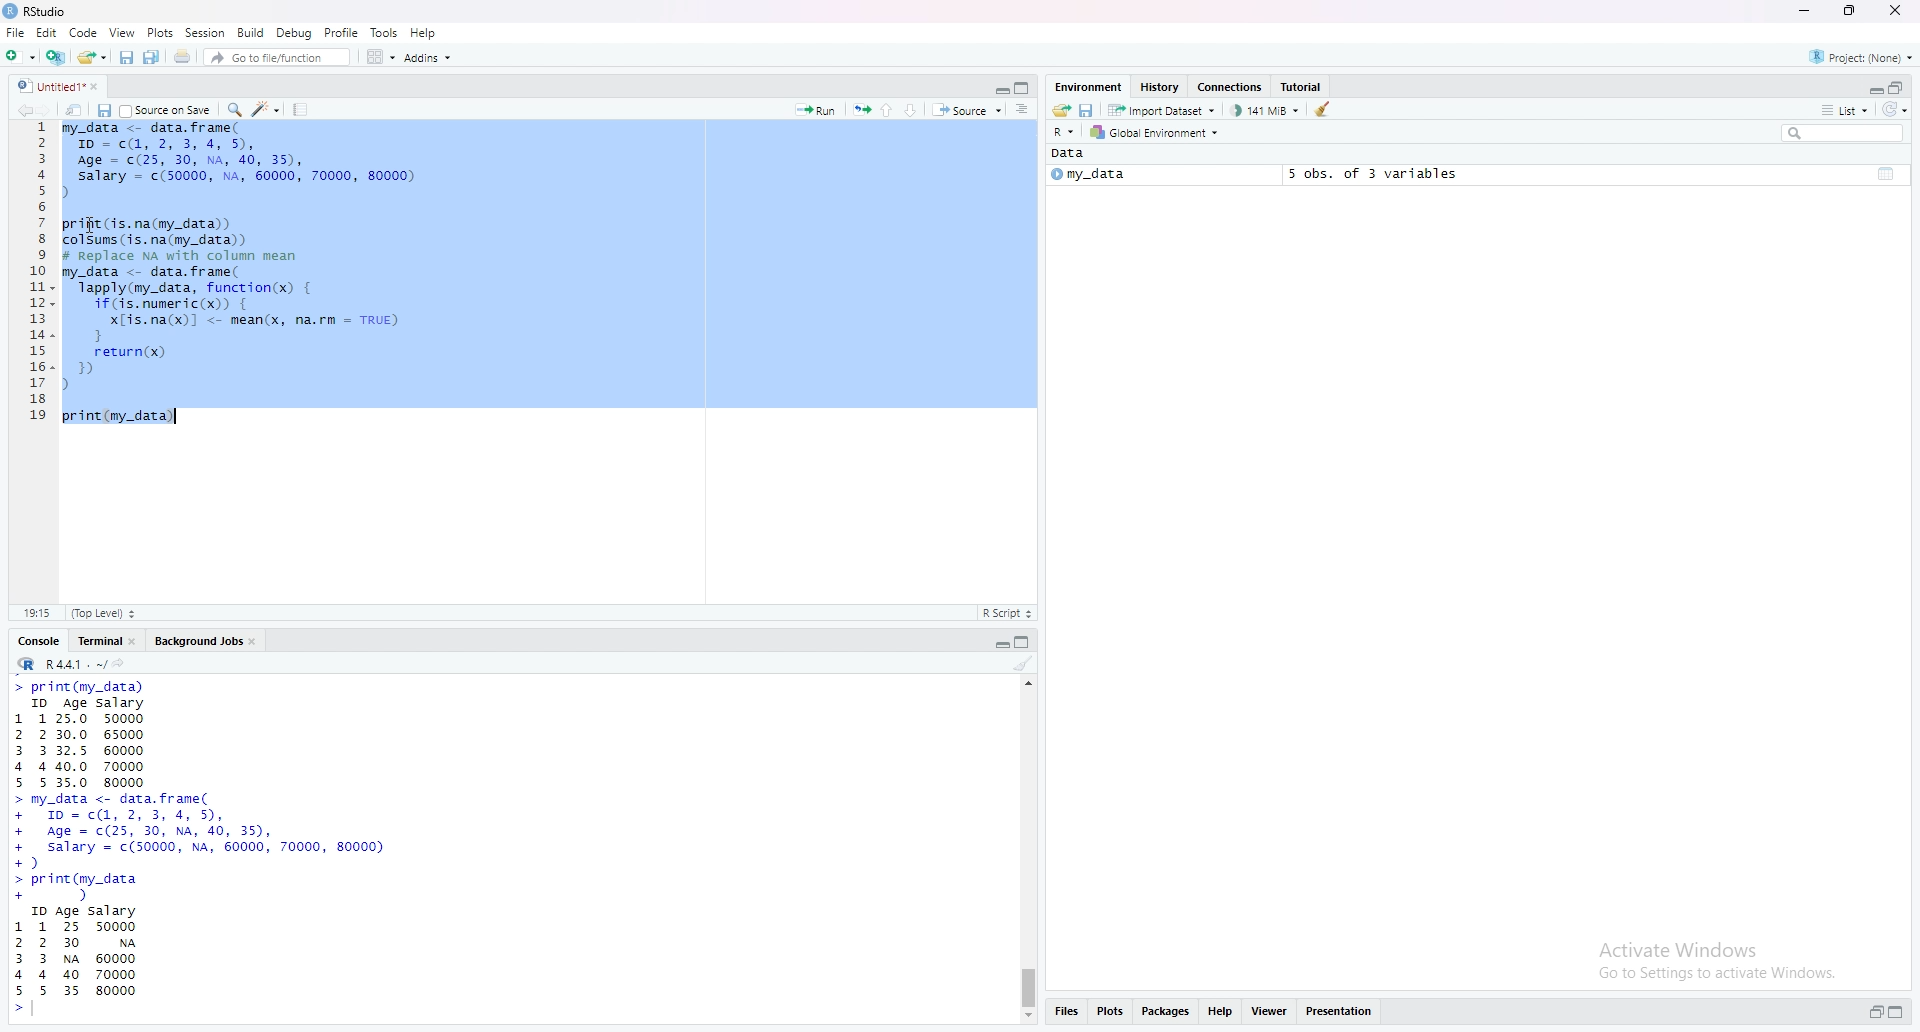 Image resolution: width=1920 pixels, height=1032 pixels. What do you see at coordinates (1160, 86) in the screenshot?
I see `history` at bounding box center [1160, 86].